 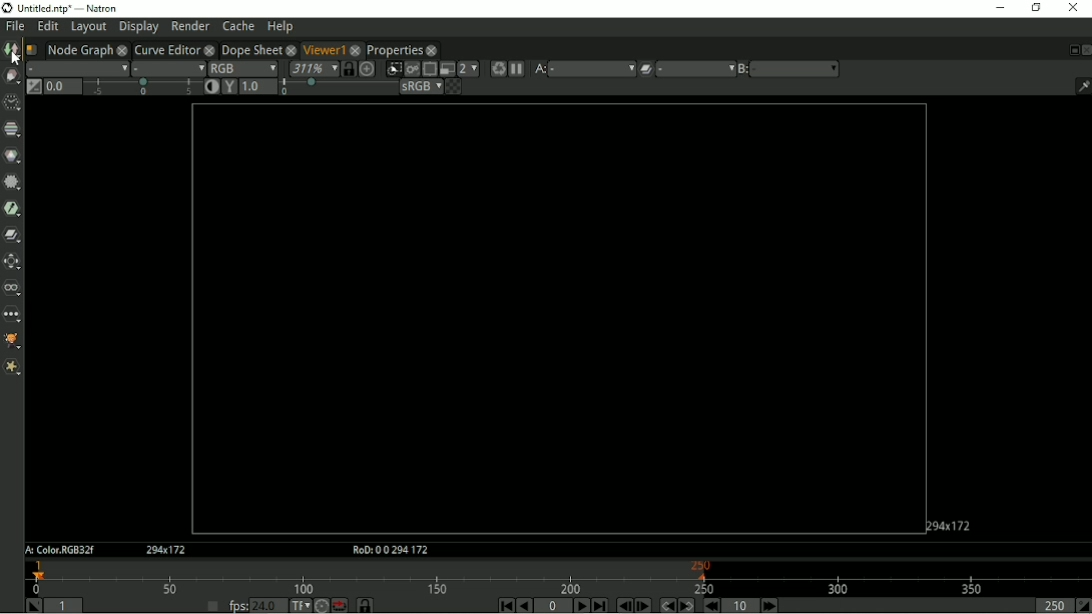 I want to click on Enable region of interest that limit the portion of the viewer, so click(x=429, y=69).